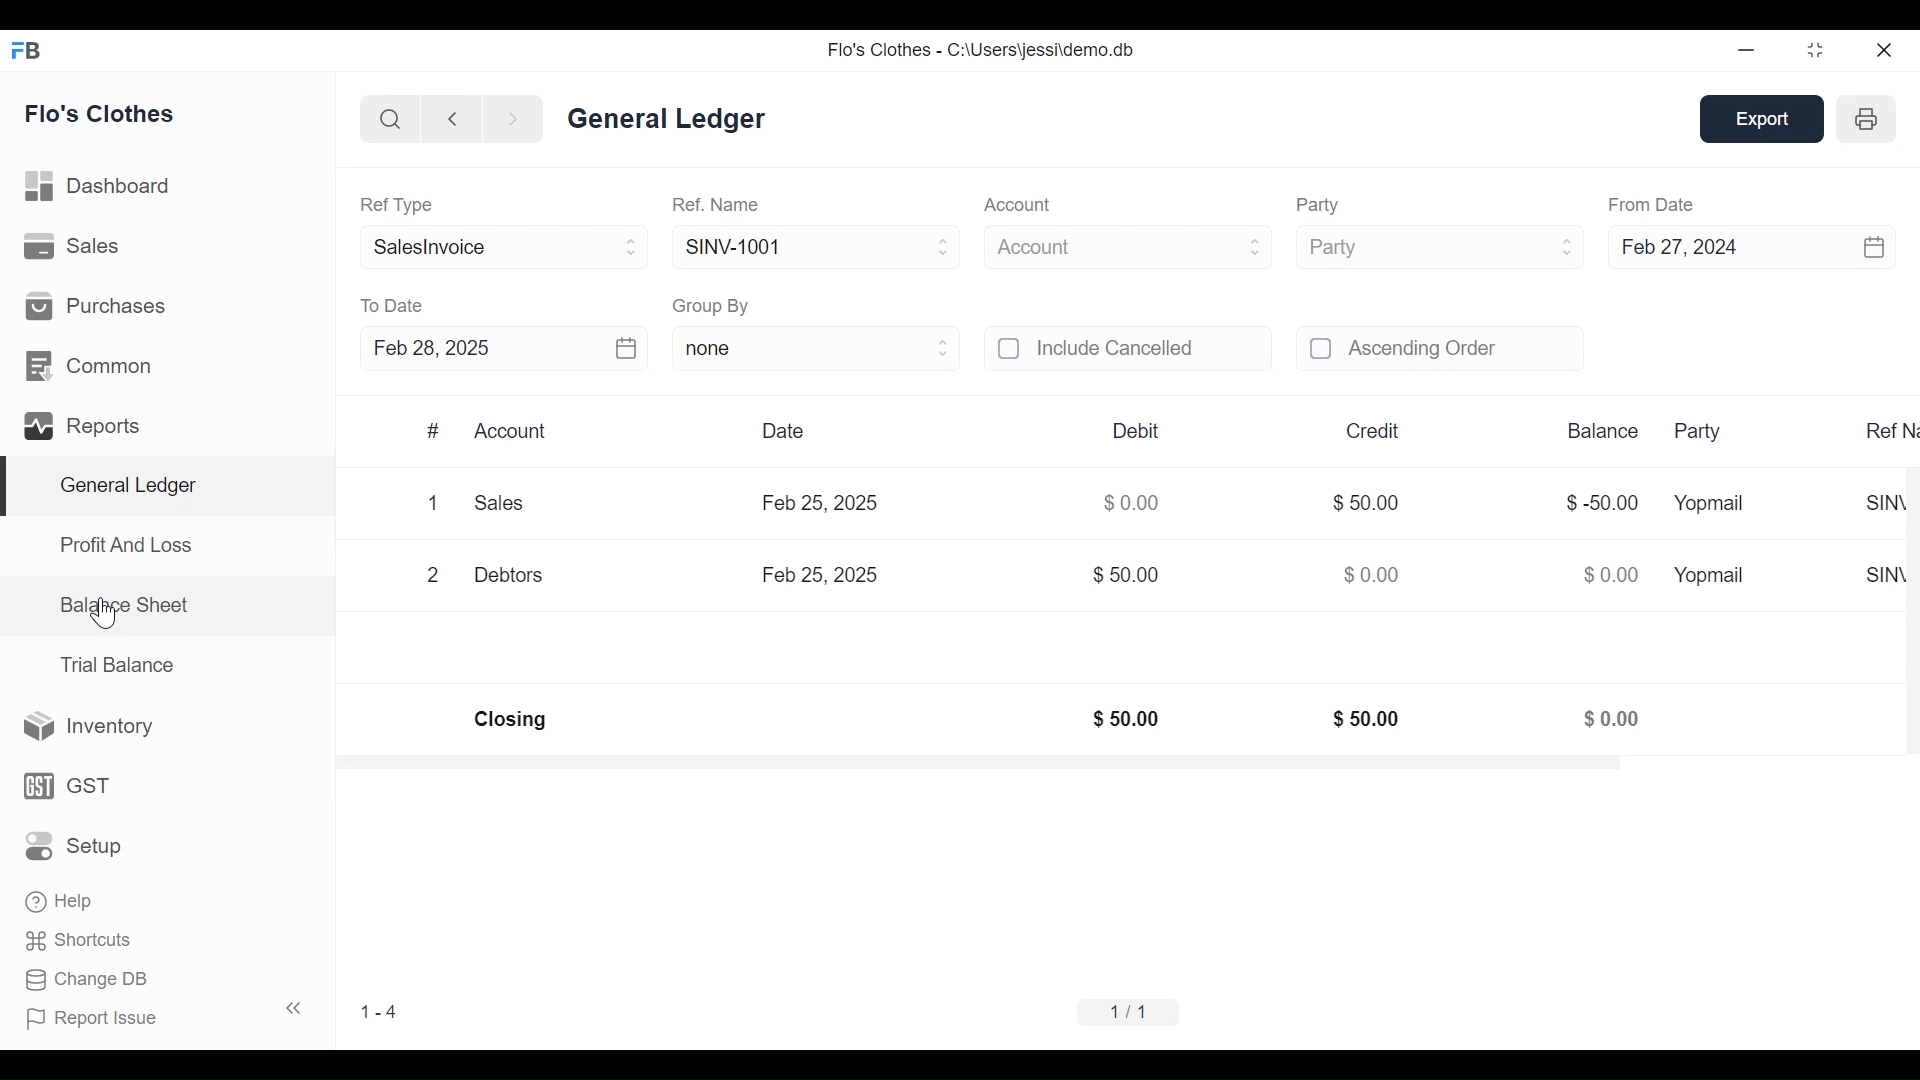 The height and width of the screenshot is (1080, 1920). What do you see at coordinates (93, 367) in the screenshot?
I see `common` at bounding box center [93, 367].